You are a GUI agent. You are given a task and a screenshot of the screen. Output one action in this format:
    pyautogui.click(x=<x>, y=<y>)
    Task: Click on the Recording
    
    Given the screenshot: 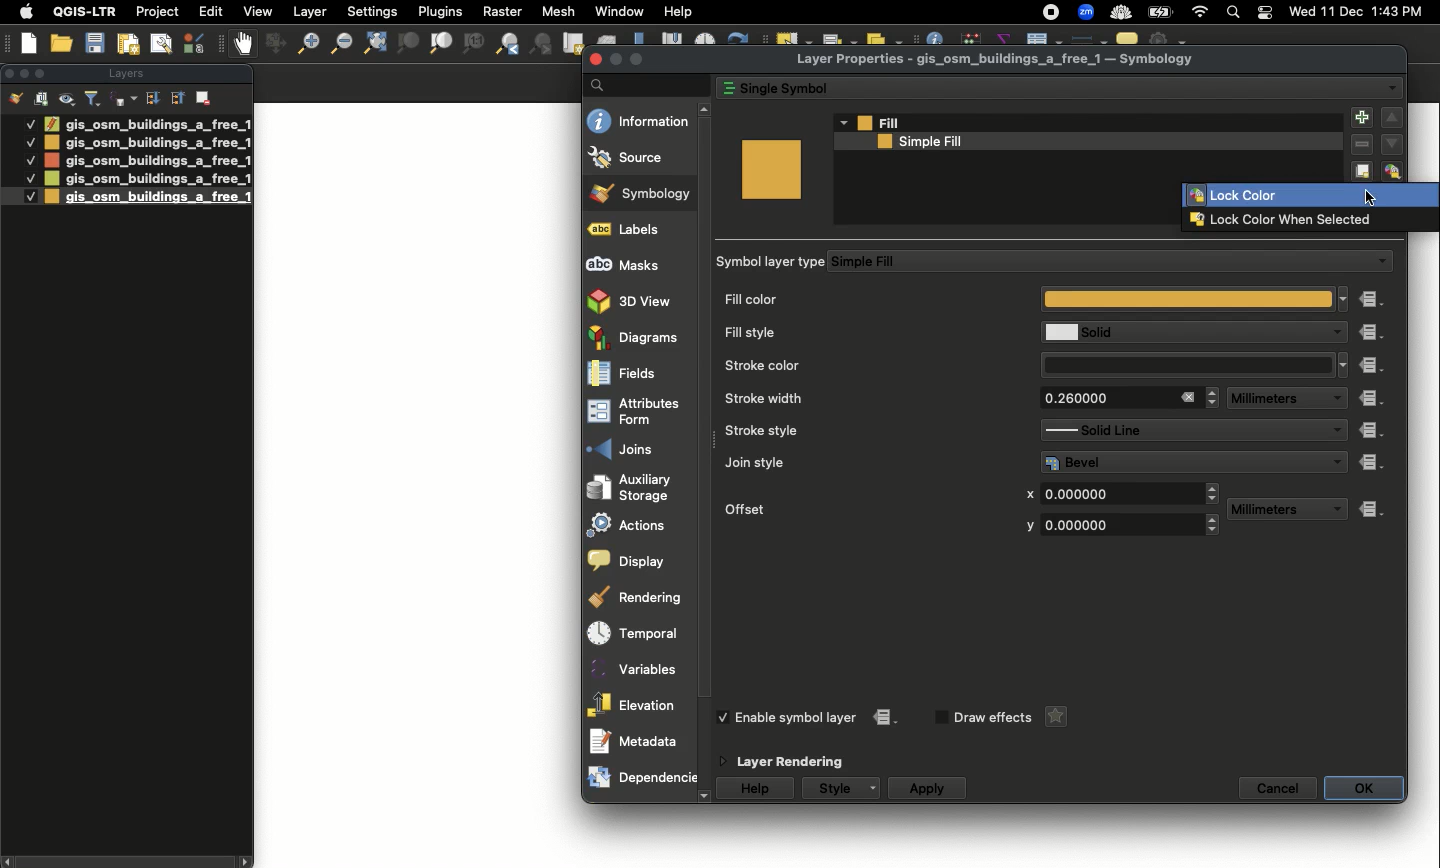 What is the action you would take?
    pyautogui.click(x=1051, y=13)
    